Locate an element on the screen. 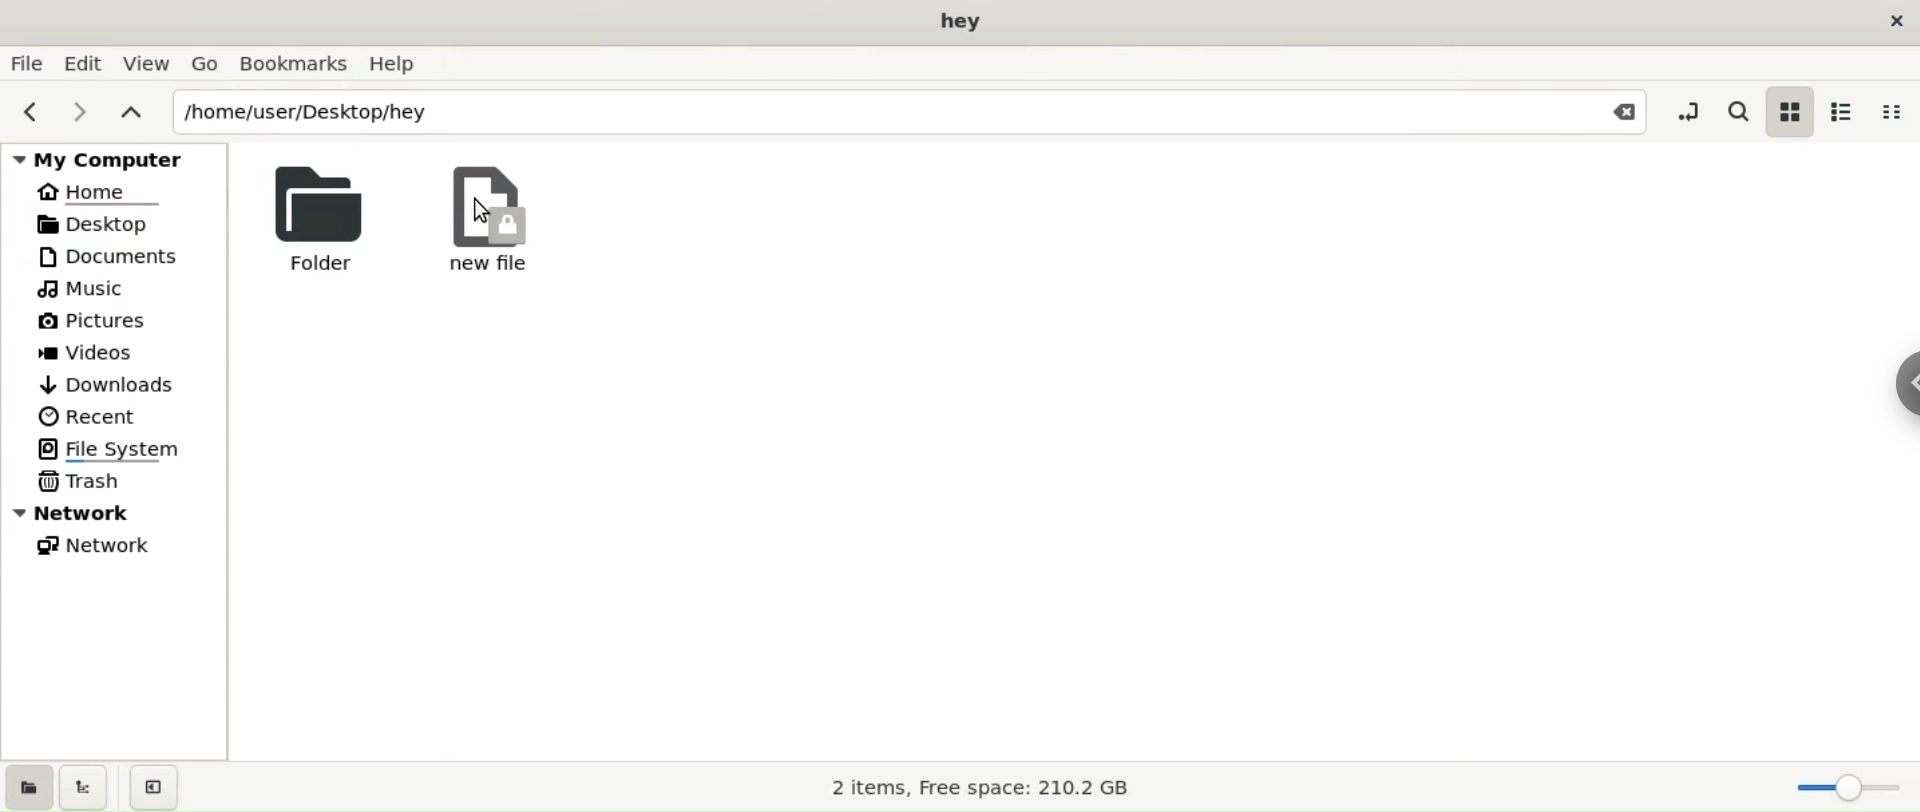  Edit is located at coordinates (84, 62).